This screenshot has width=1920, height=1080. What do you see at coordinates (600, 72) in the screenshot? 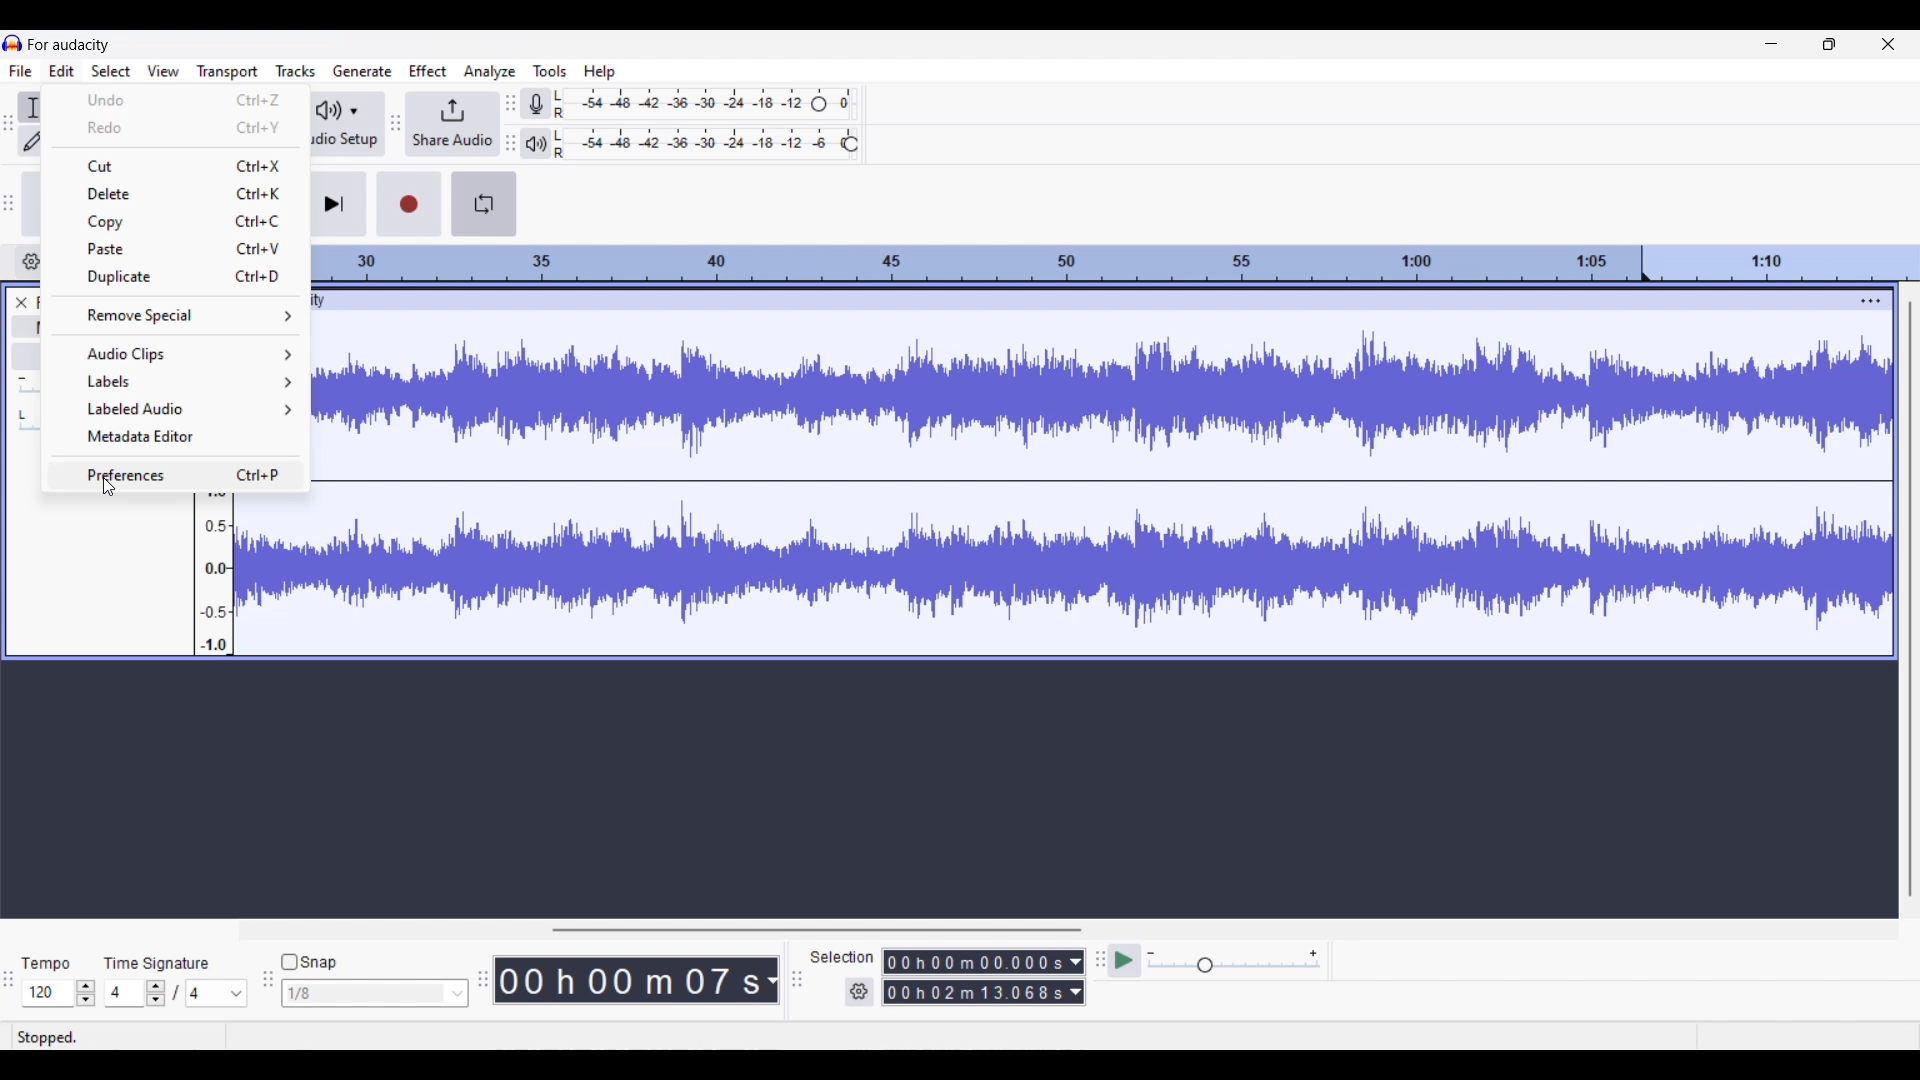
I see `Help menu` at bounding box center [600, 72].